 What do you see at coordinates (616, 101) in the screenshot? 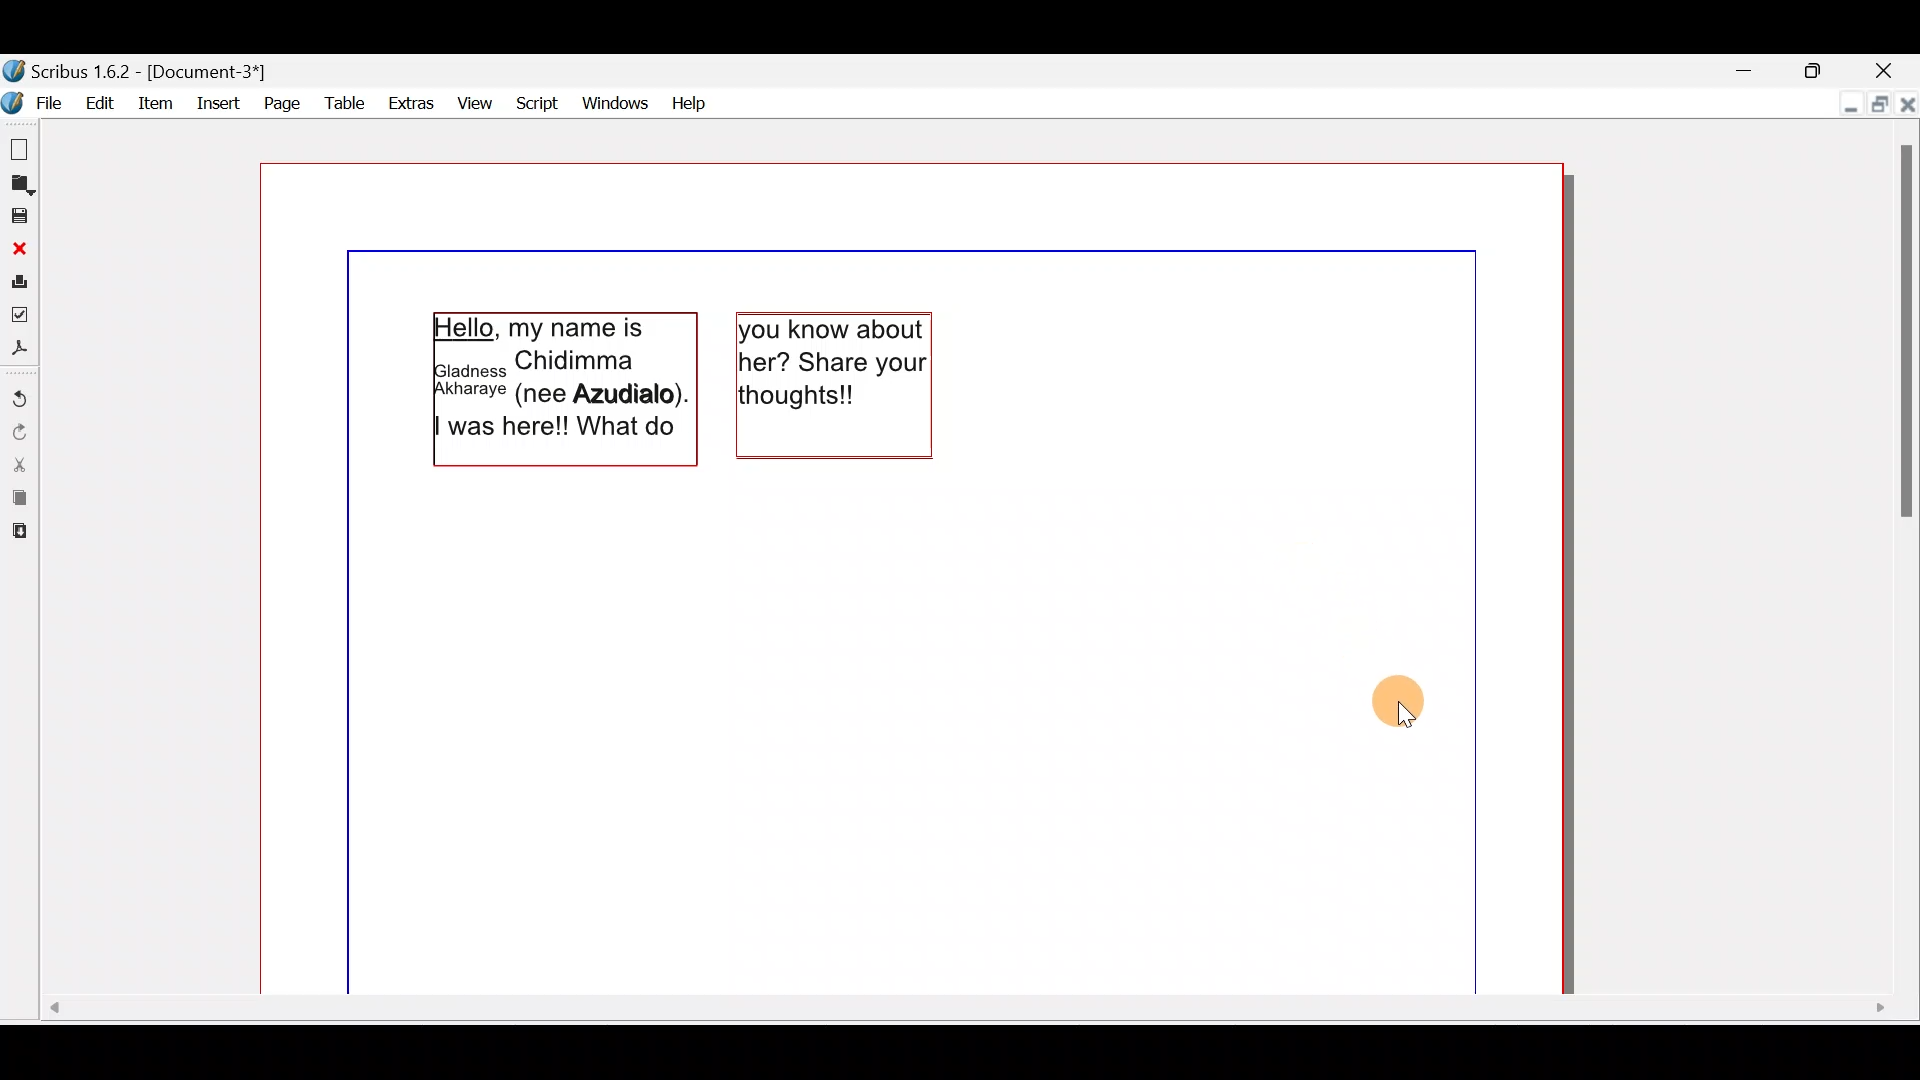
I see `Windows` at bounding box center [616, 101].